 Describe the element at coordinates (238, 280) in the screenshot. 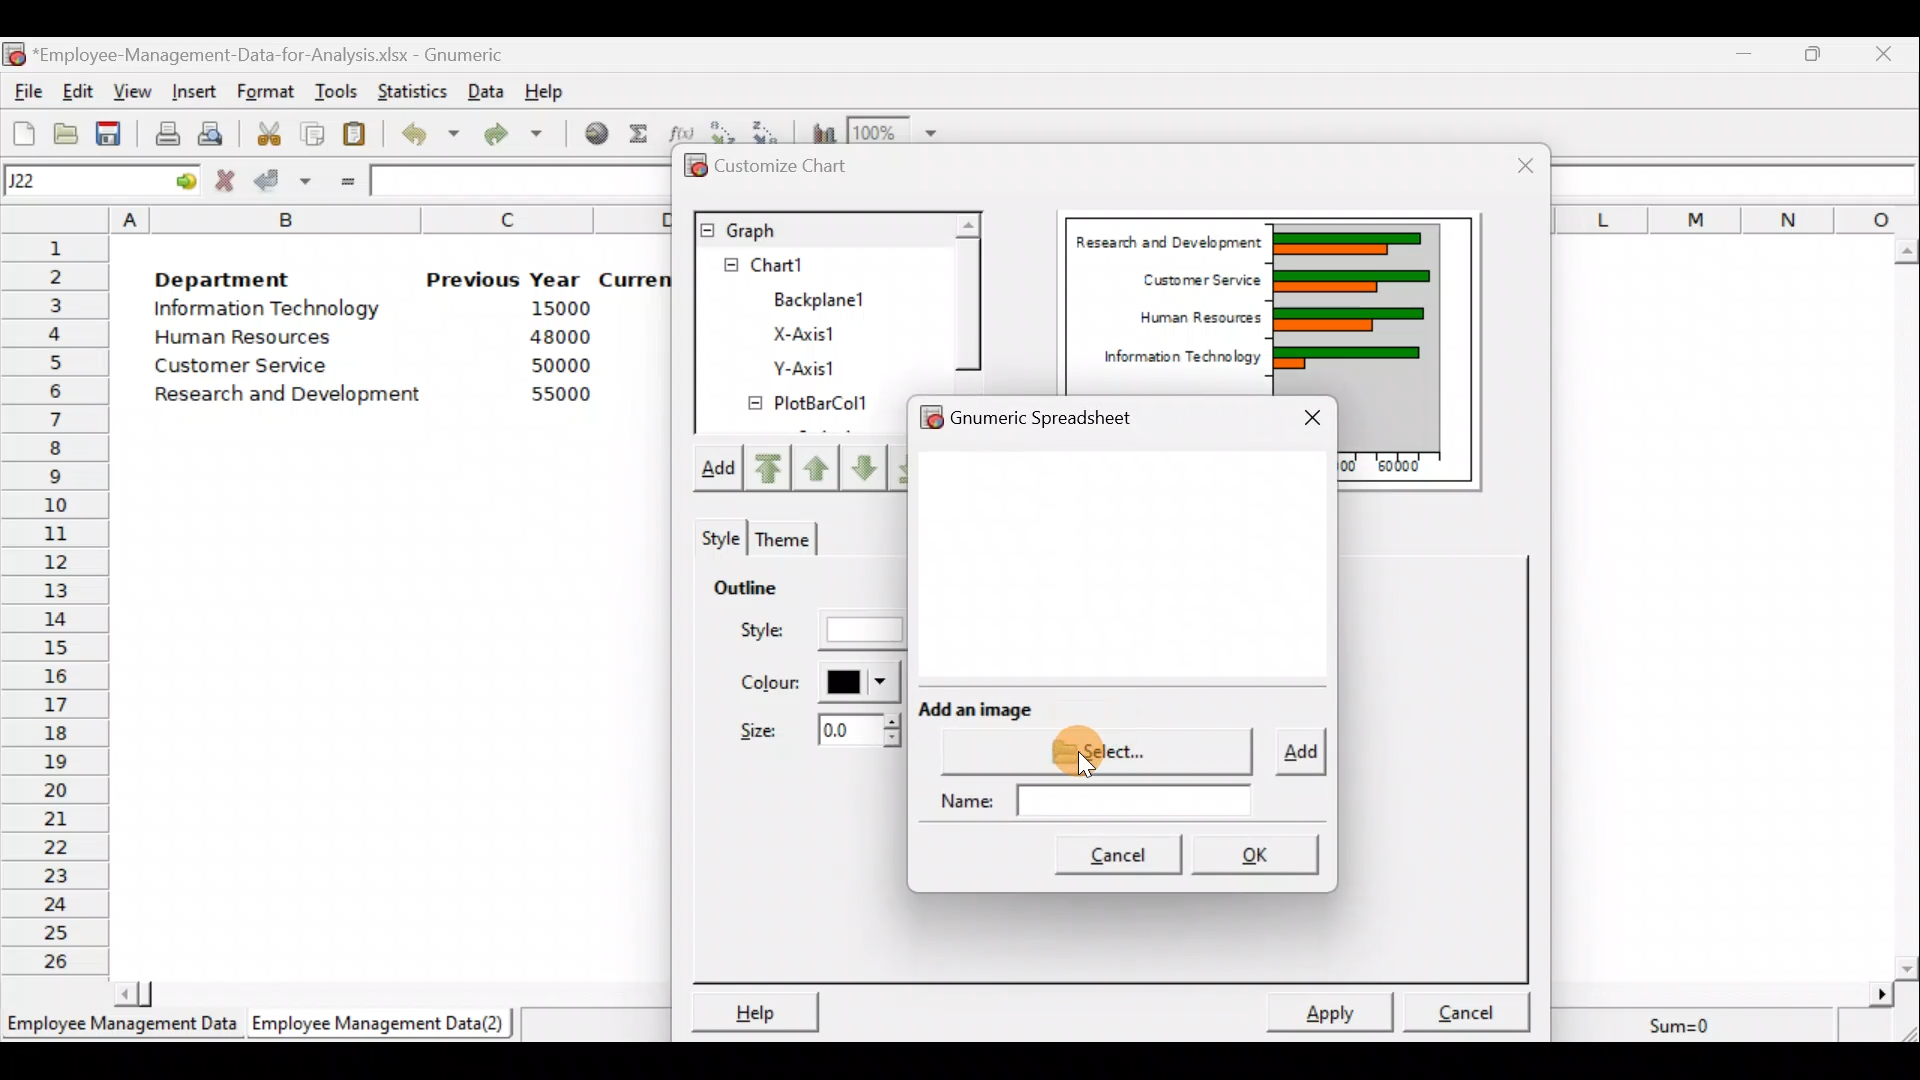

I see `Department` at that location.